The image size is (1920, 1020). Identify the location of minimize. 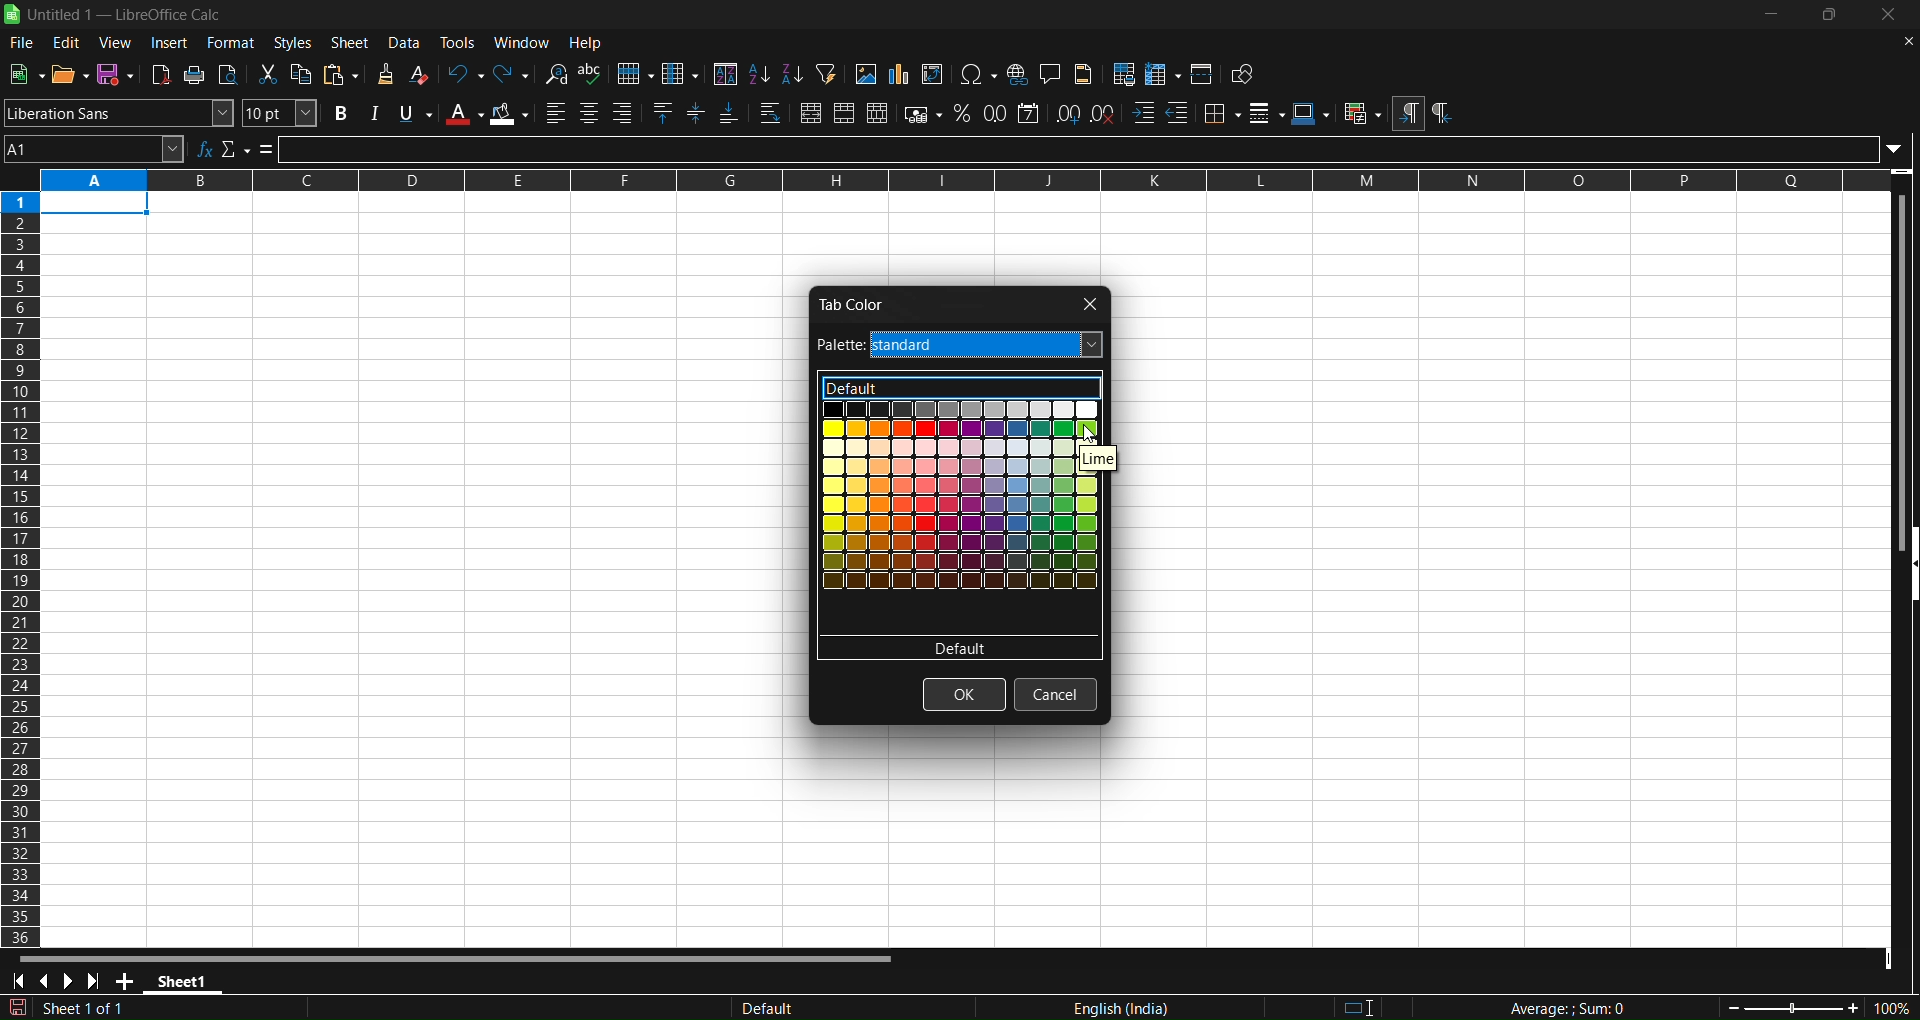
(1771, 14).